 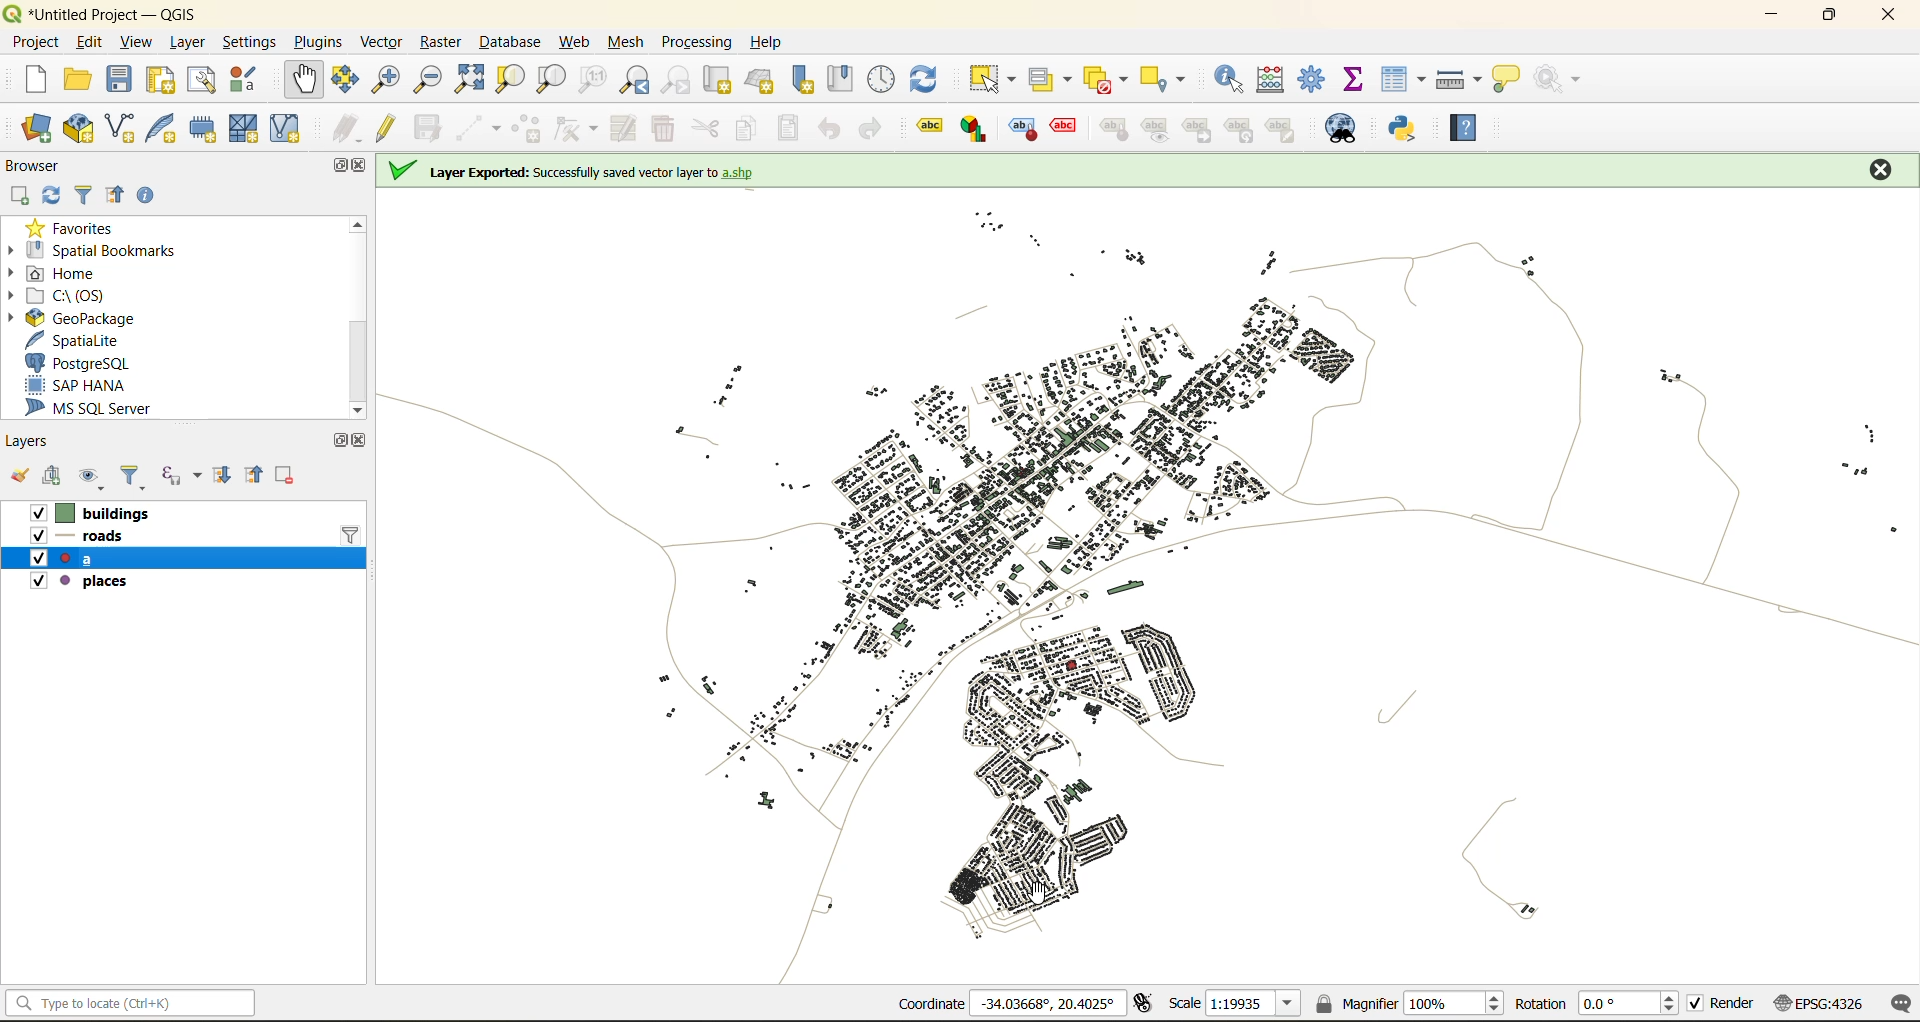 I want to click on collapse all, so click(x=115, y=196).